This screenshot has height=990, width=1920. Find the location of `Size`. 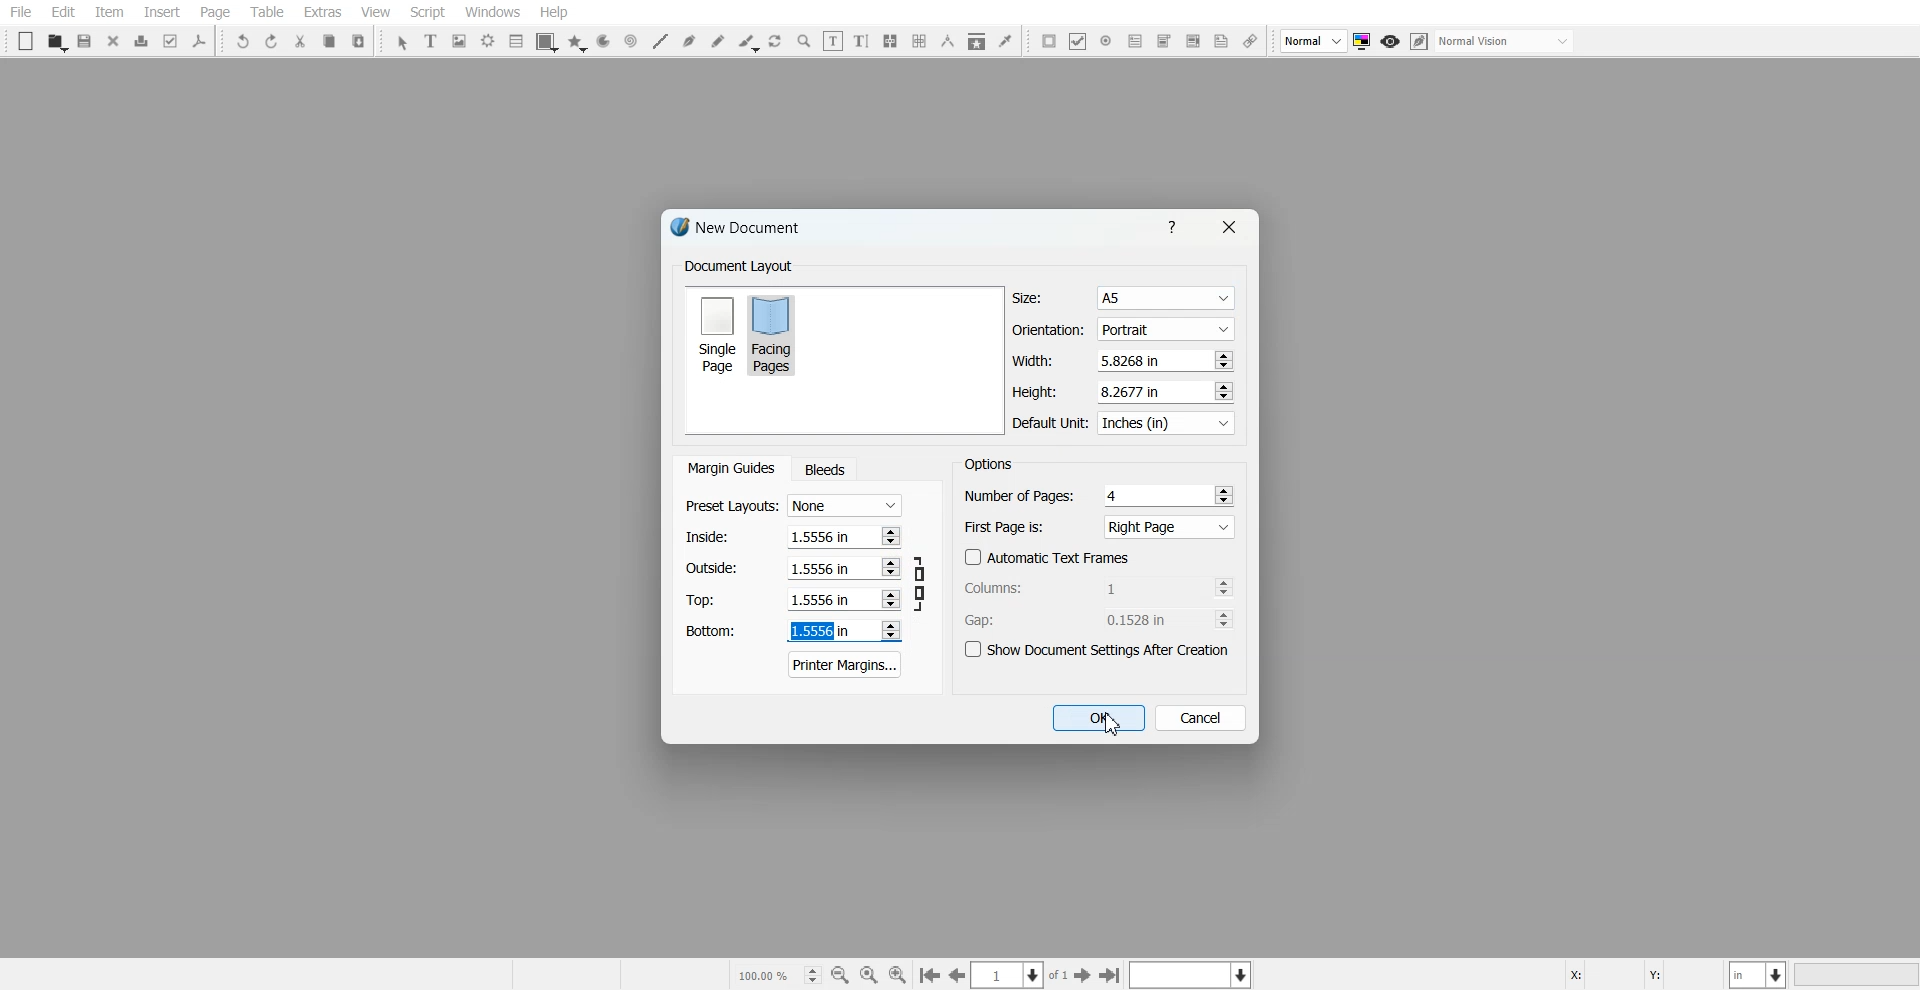

Size is located at coordinates (1124, 298).